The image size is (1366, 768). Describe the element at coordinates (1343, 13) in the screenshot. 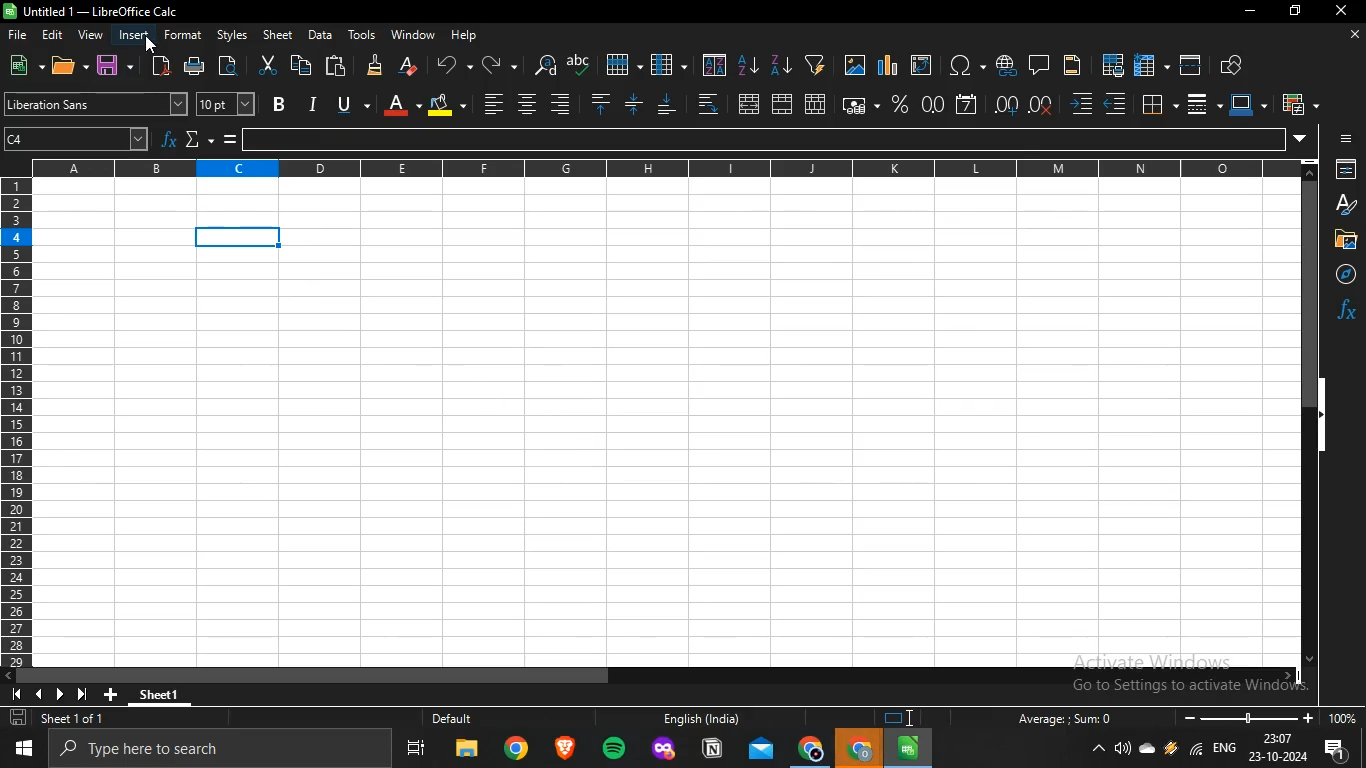

I see `close` at that location.